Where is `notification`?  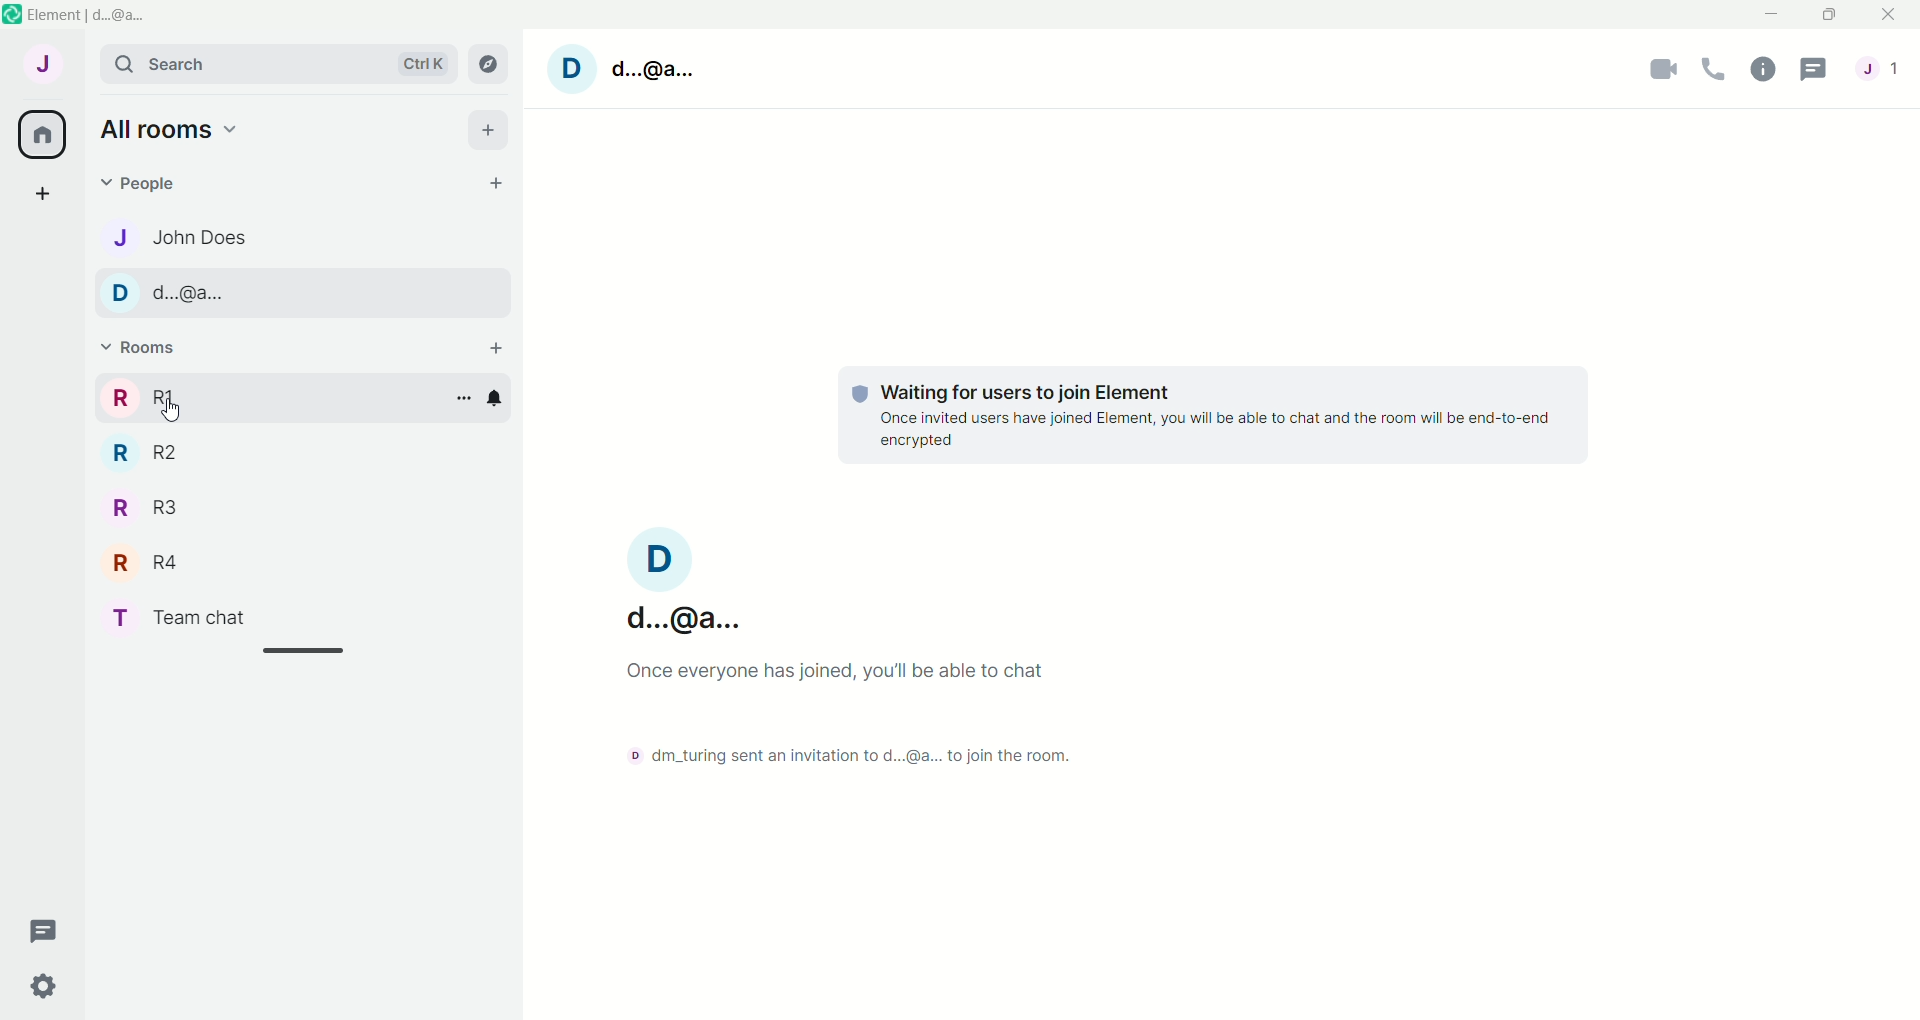
notification is located at coordinates (496, 401).